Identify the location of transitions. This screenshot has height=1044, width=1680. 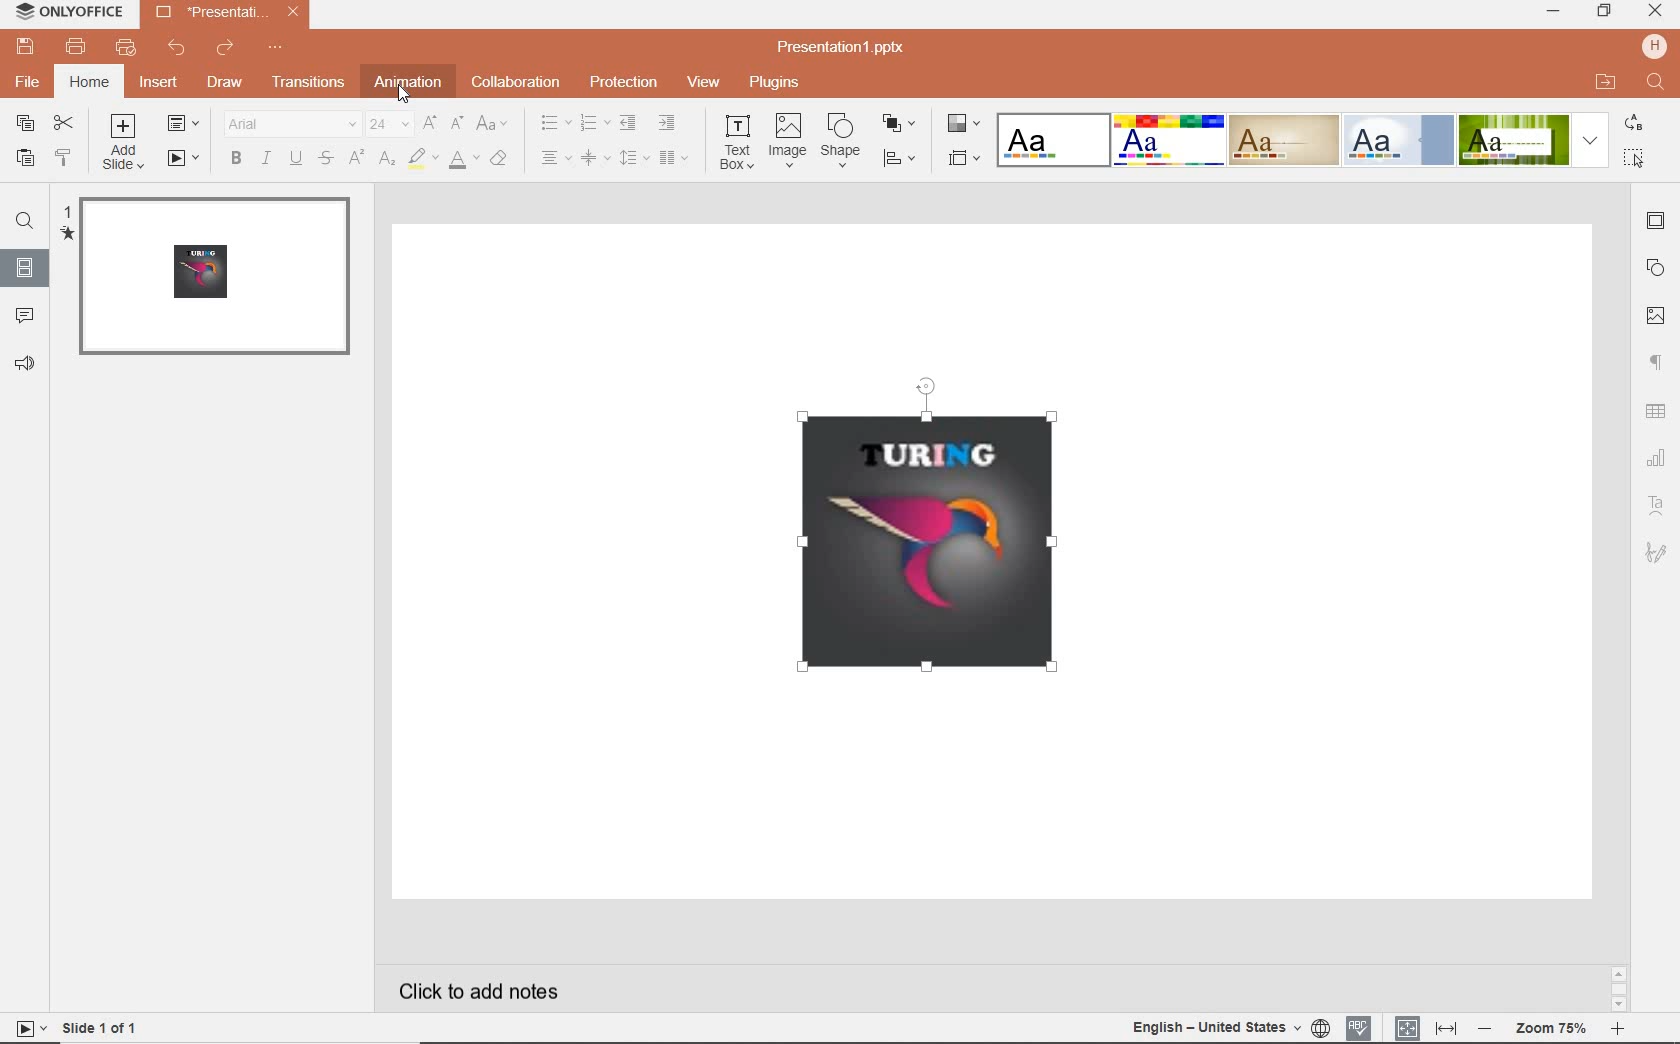
(310, 84).